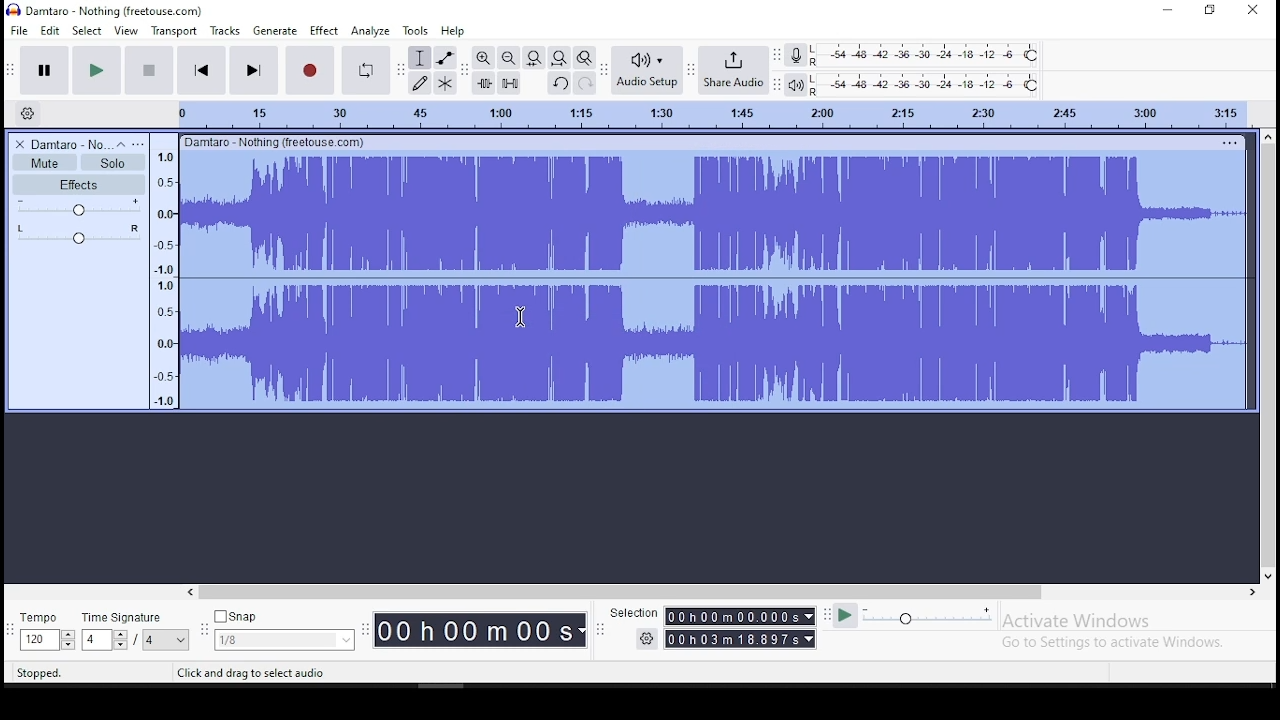 Image resolution: width=1280 pixels, height=720 pixels. I want to click on undo, so click(561, 83).